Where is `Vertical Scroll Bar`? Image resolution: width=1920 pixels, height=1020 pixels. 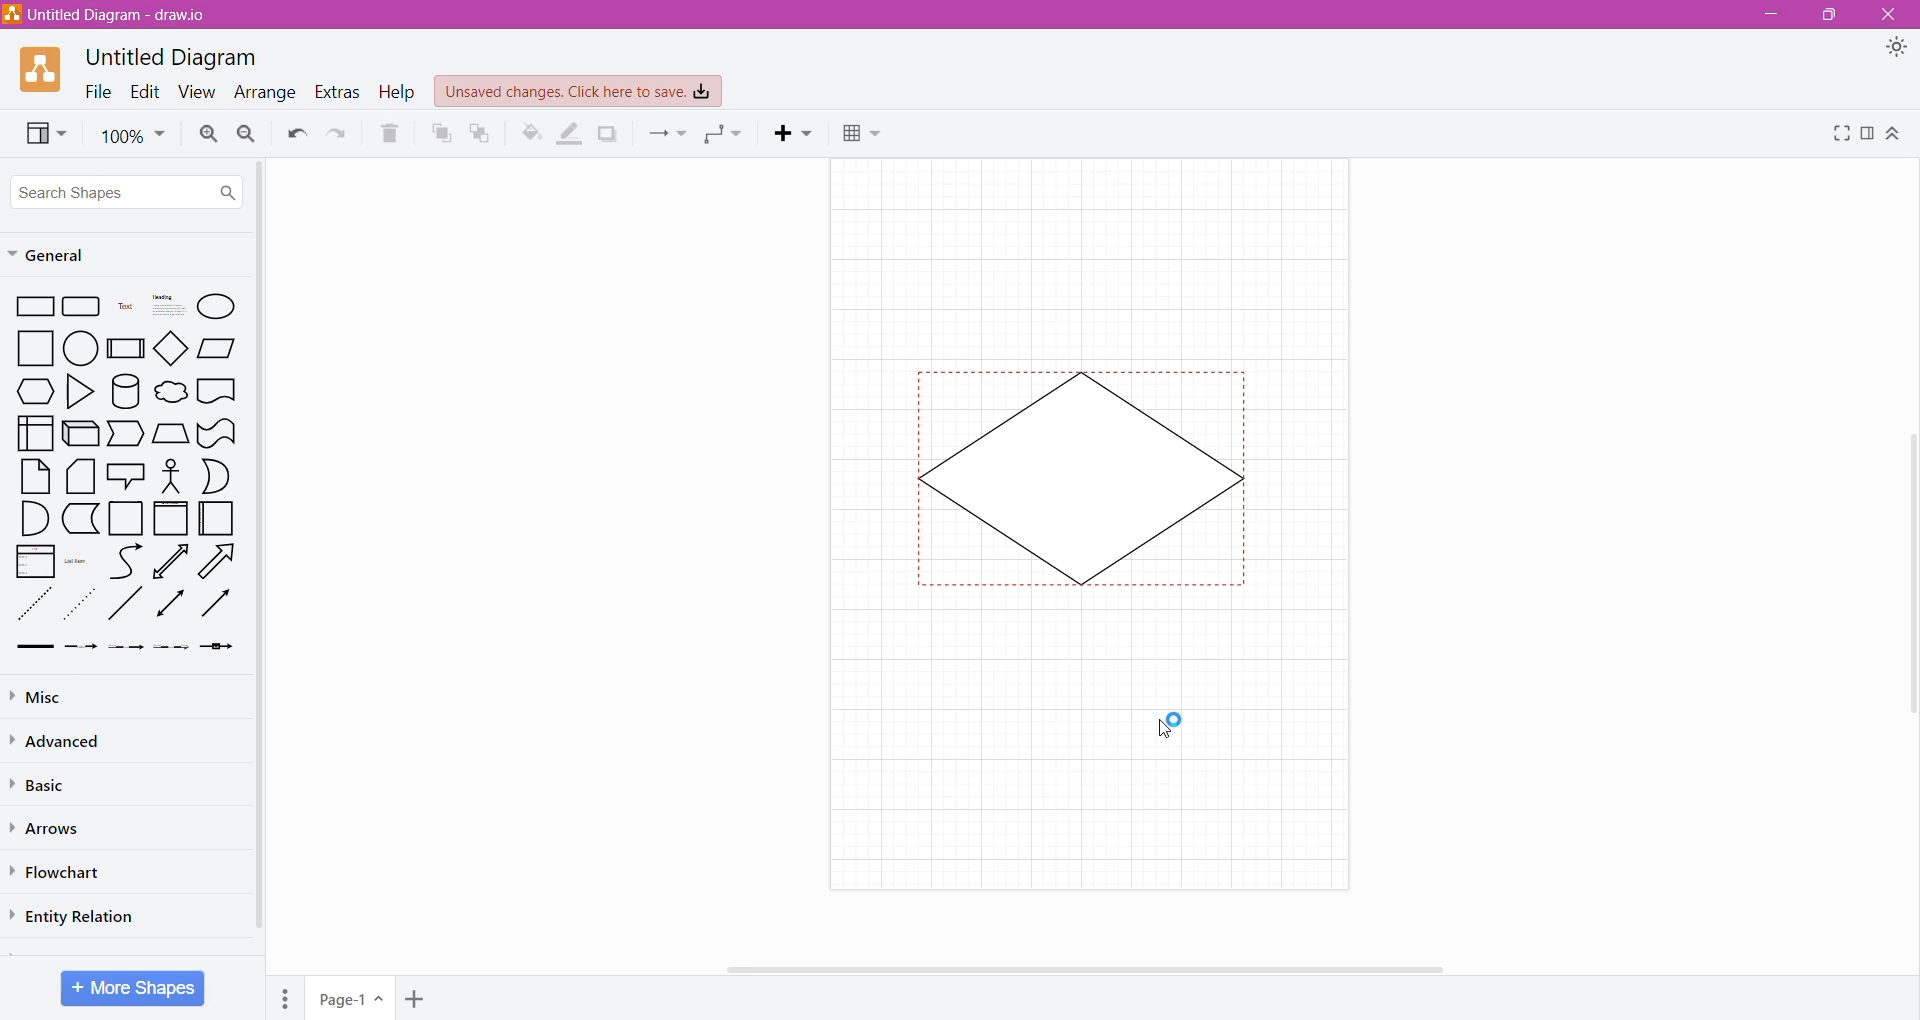 Vertical Scroll Bar is located at coordinates (1907, 568).